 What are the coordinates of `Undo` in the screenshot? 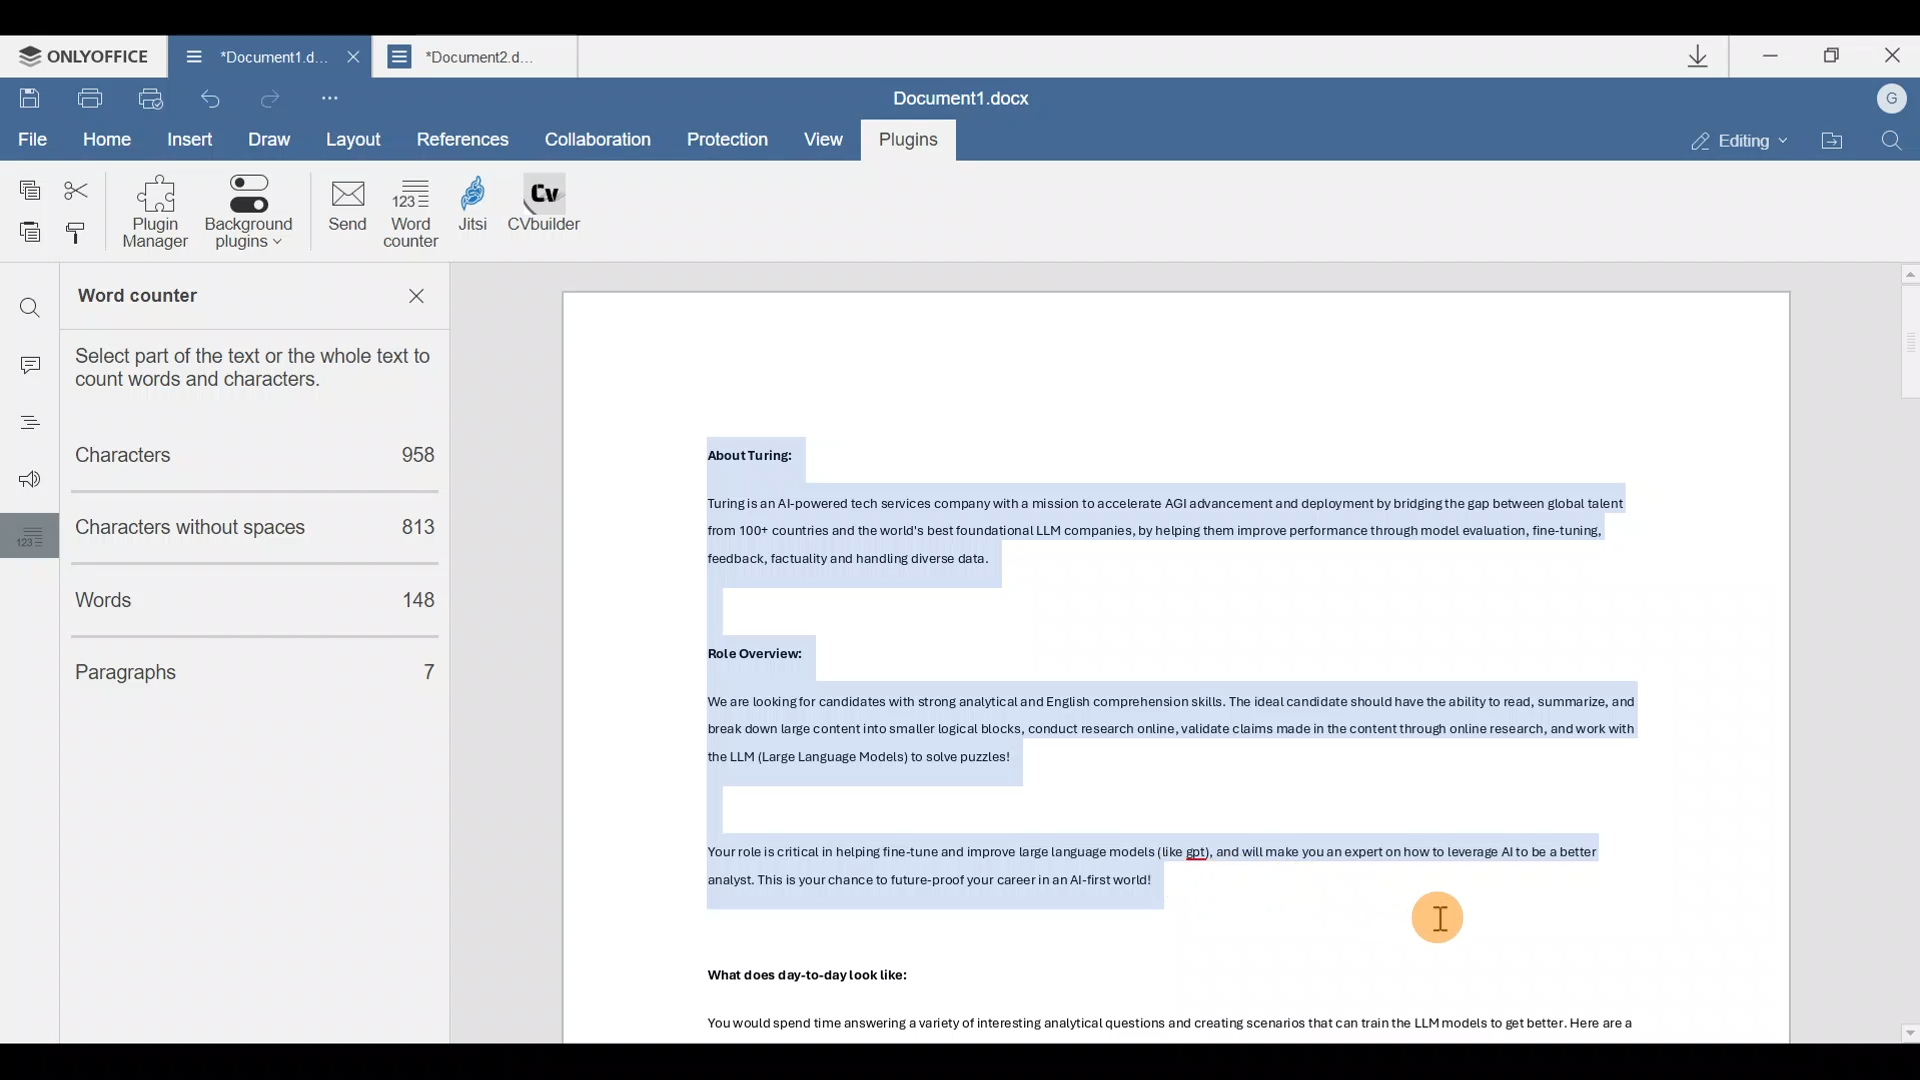 It's located at (210, 100).